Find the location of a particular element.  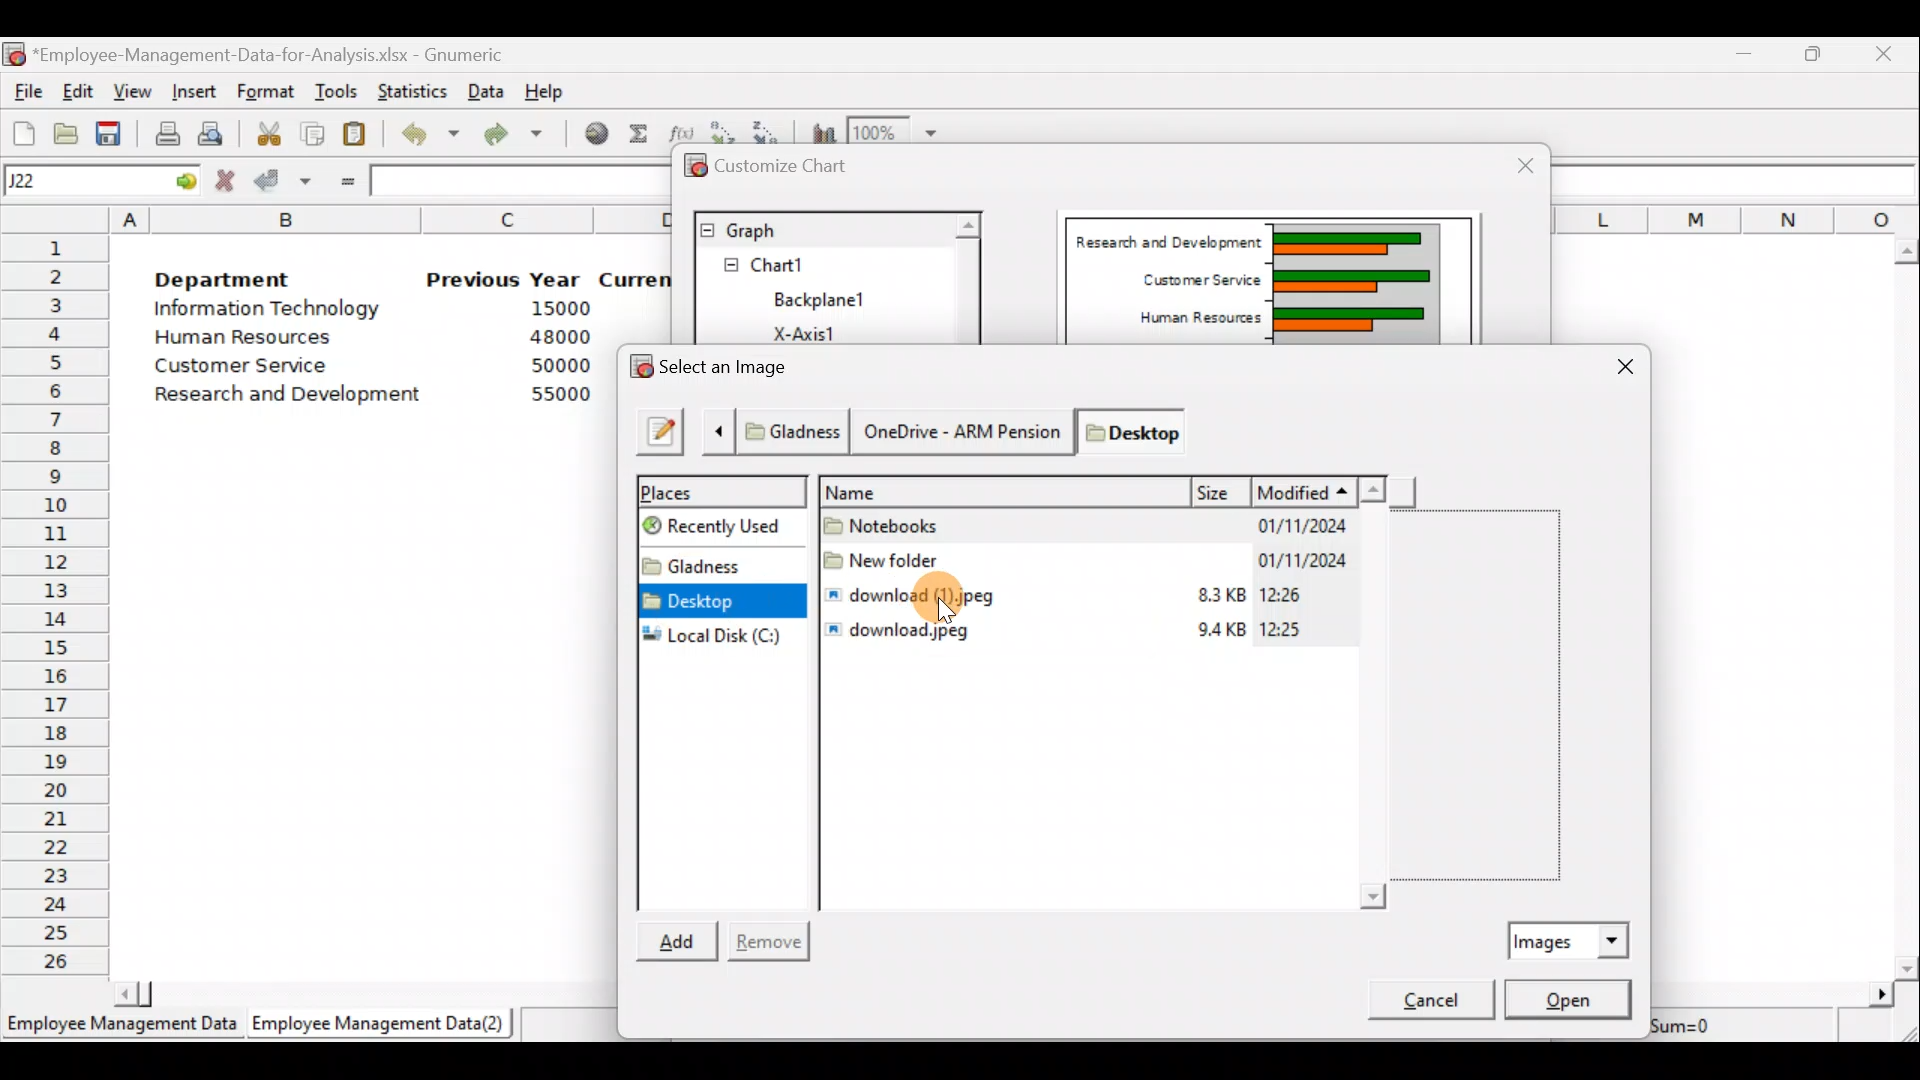

Statistics is located at coordinates (414, 86).